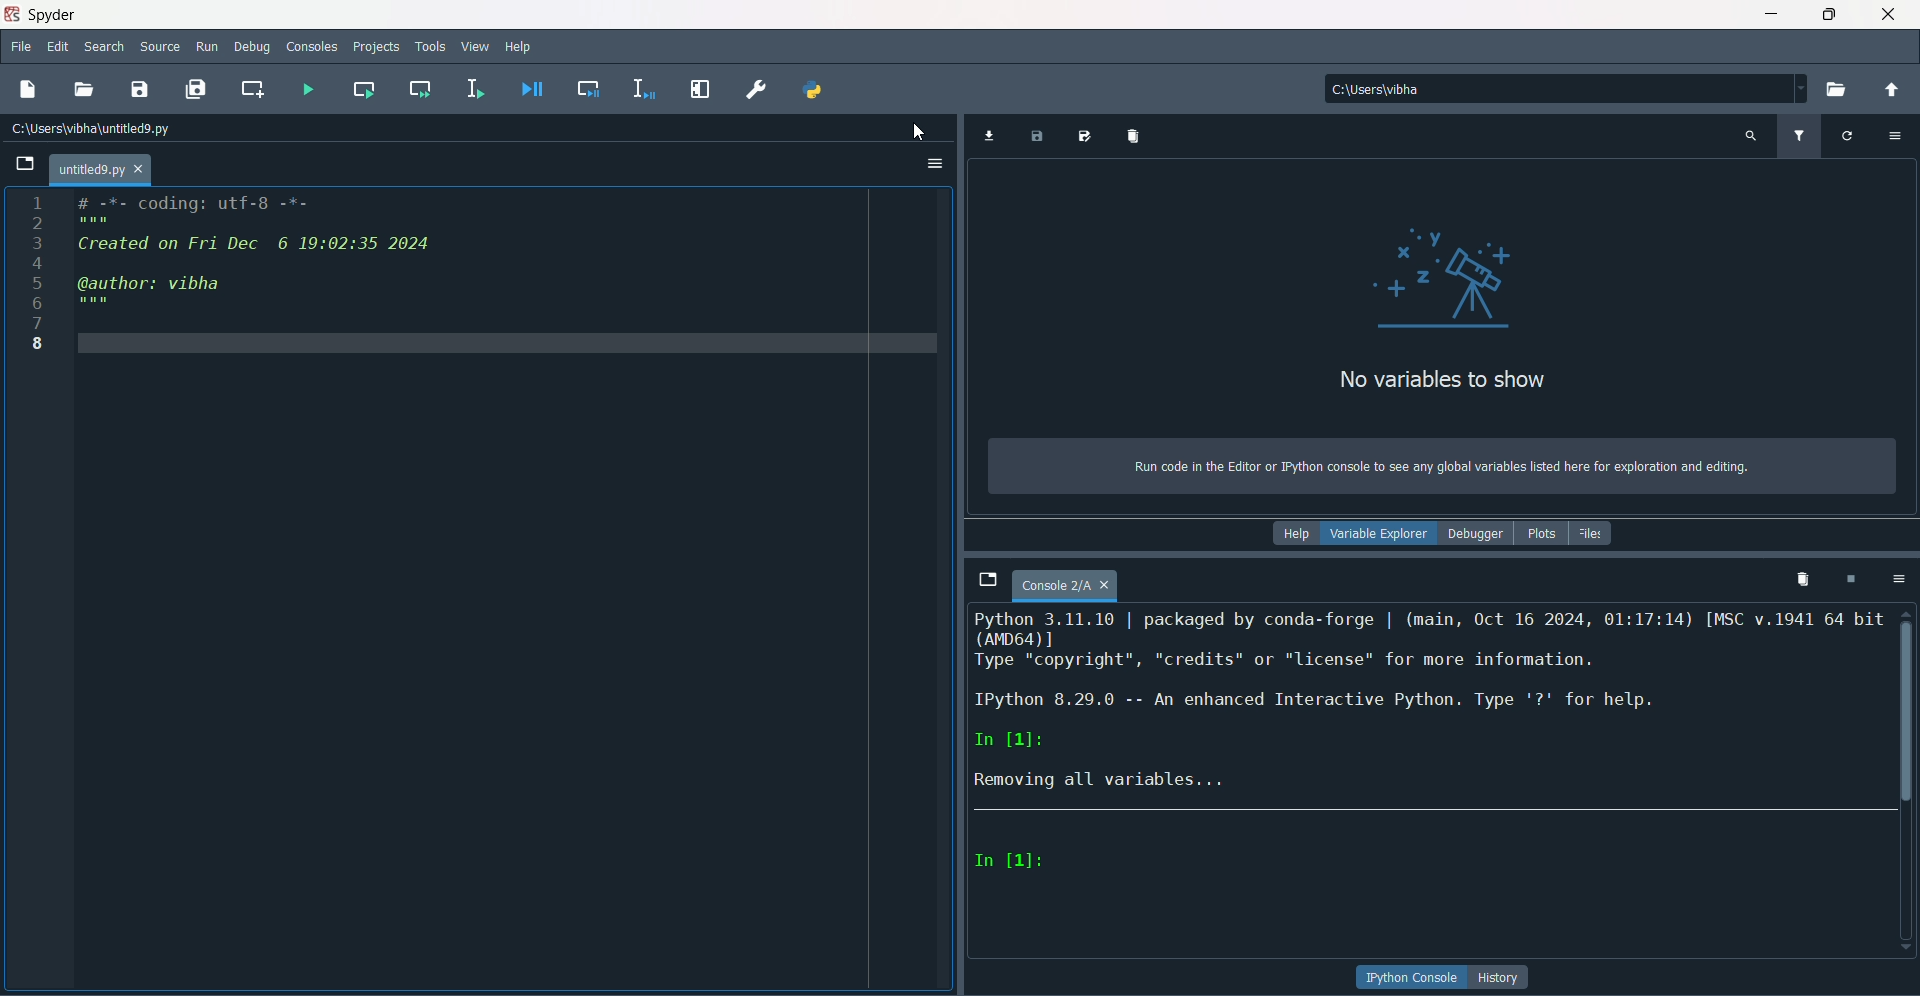 This screenshot has width=1920, height=996. I want to click on options, so click(1898, 134).